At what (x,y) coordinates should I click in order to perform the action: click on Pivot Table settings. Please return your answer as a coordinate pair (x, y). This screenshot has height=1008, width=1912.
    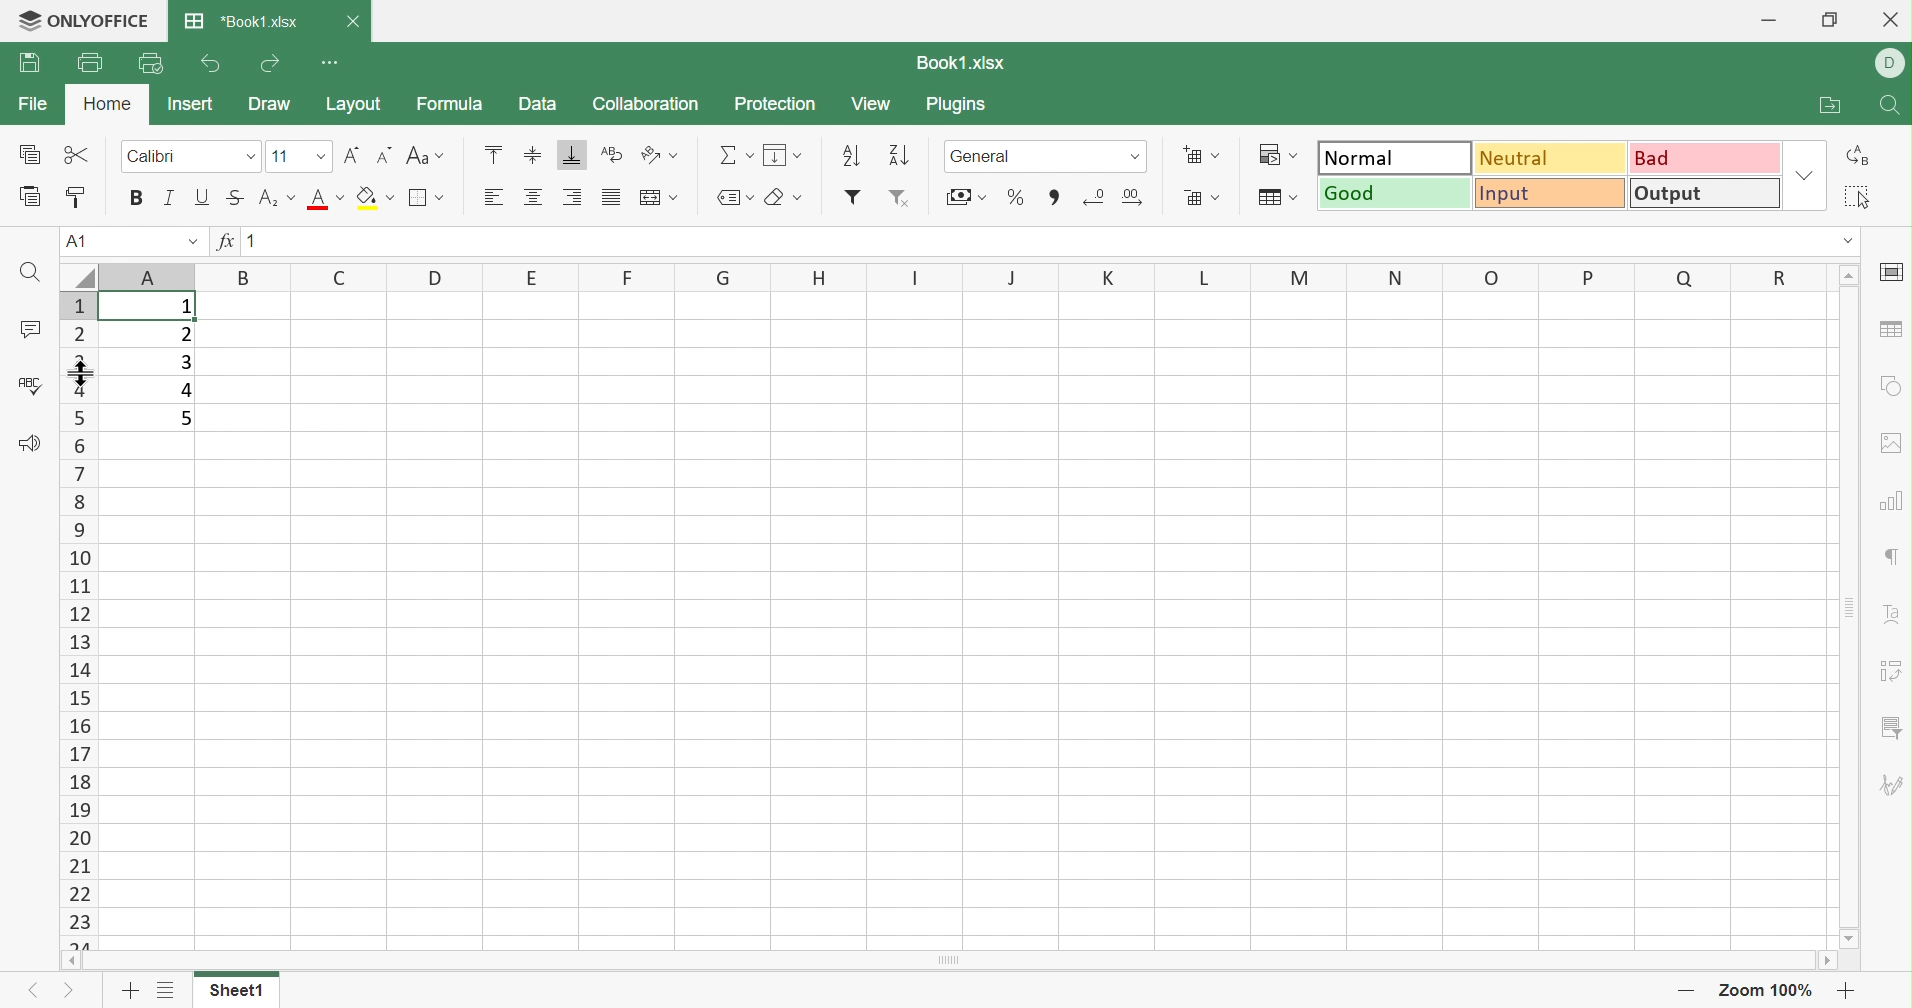
    Looking at the image, I should click on (1892, 669).